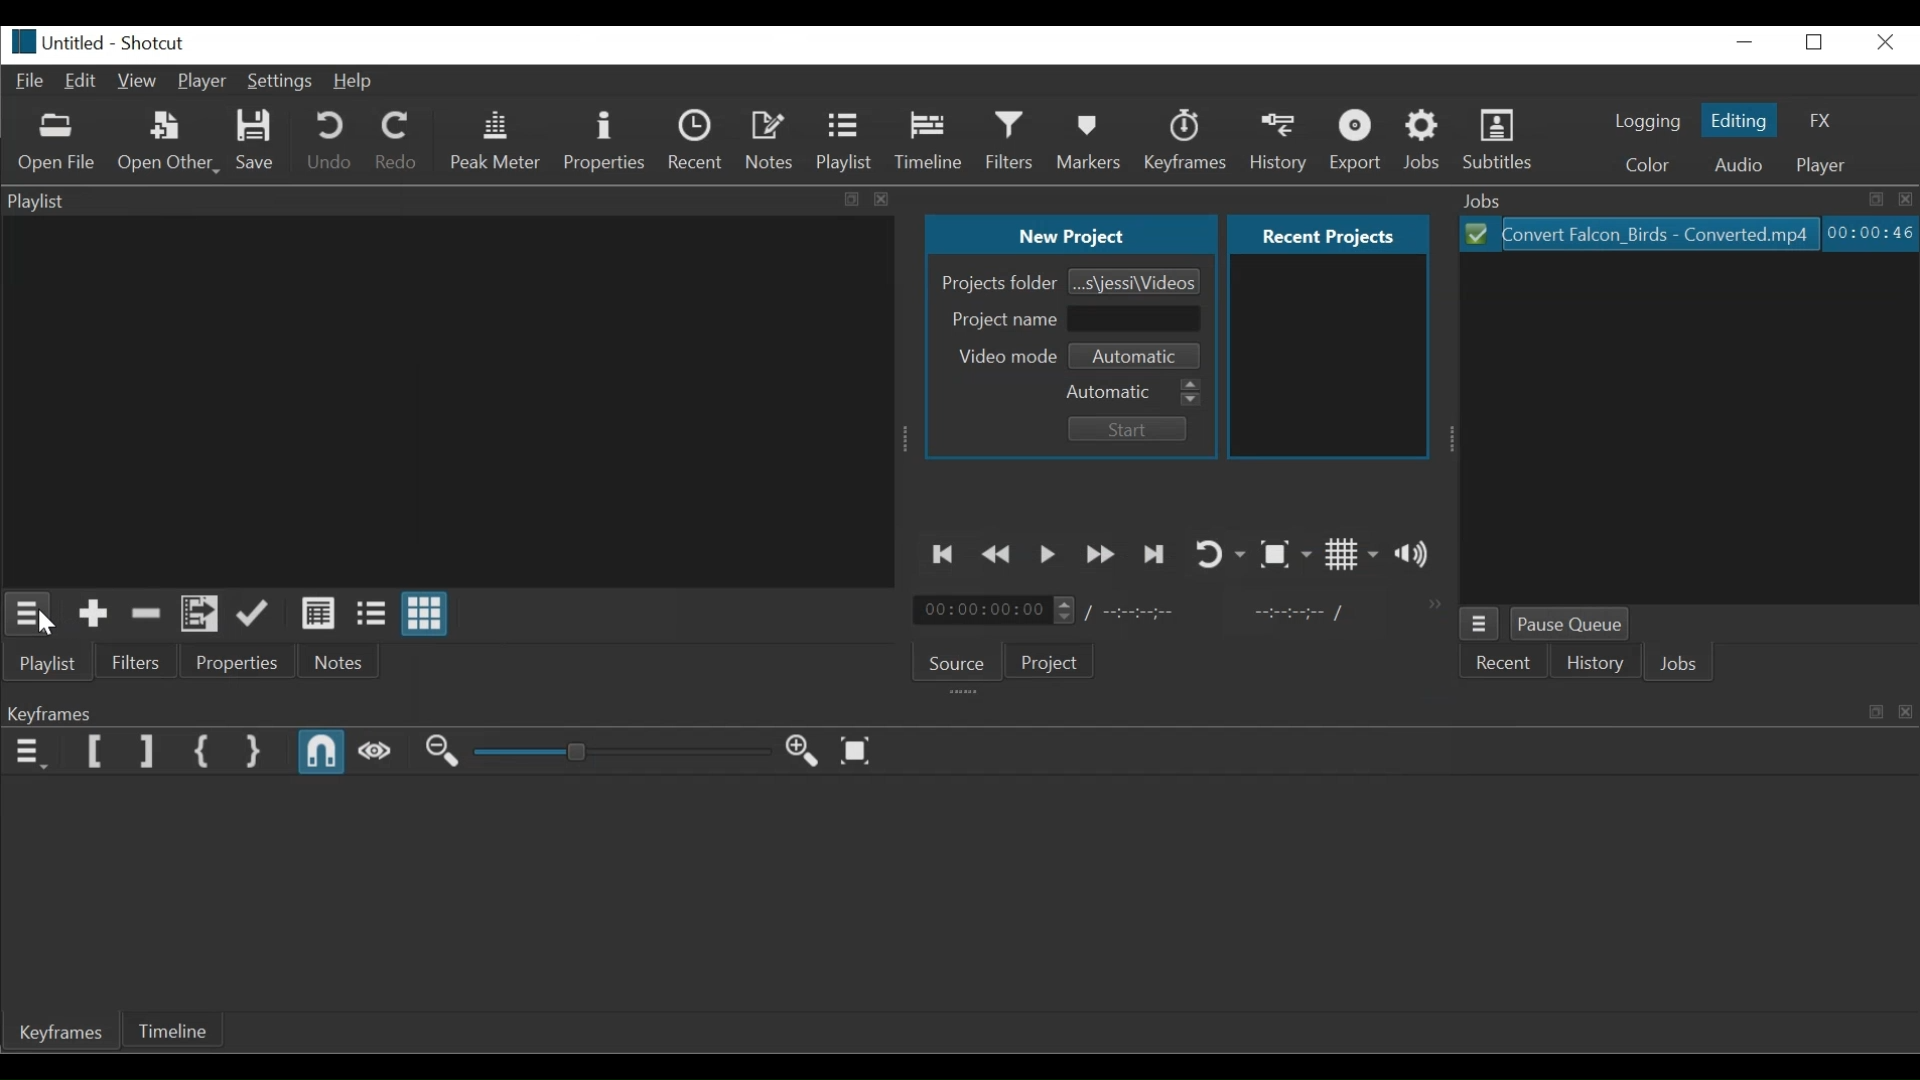 The width and height of the screenshot is (1920, 1080). I want to click on Snap, so click(323, 753).